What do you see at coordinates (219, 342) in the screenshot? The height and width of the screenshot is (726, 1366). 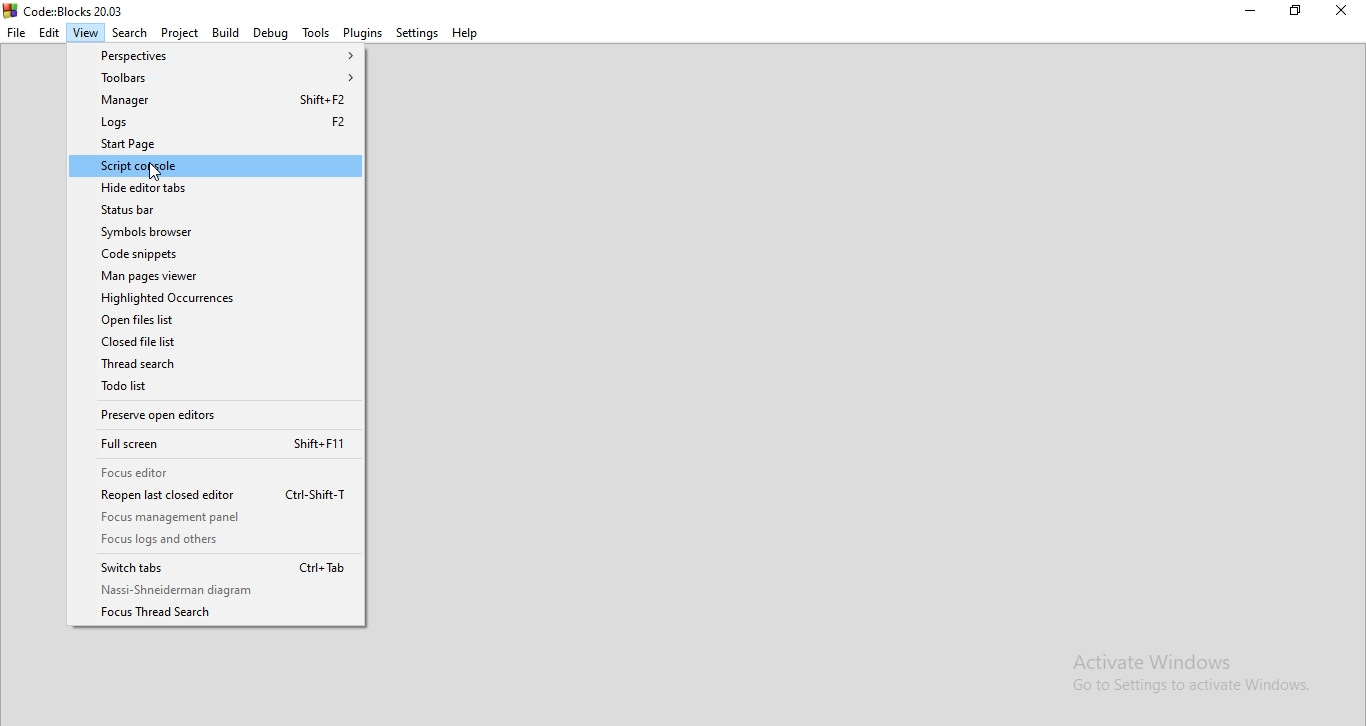 I see `Closed file list` at bounding box center [219, 342].